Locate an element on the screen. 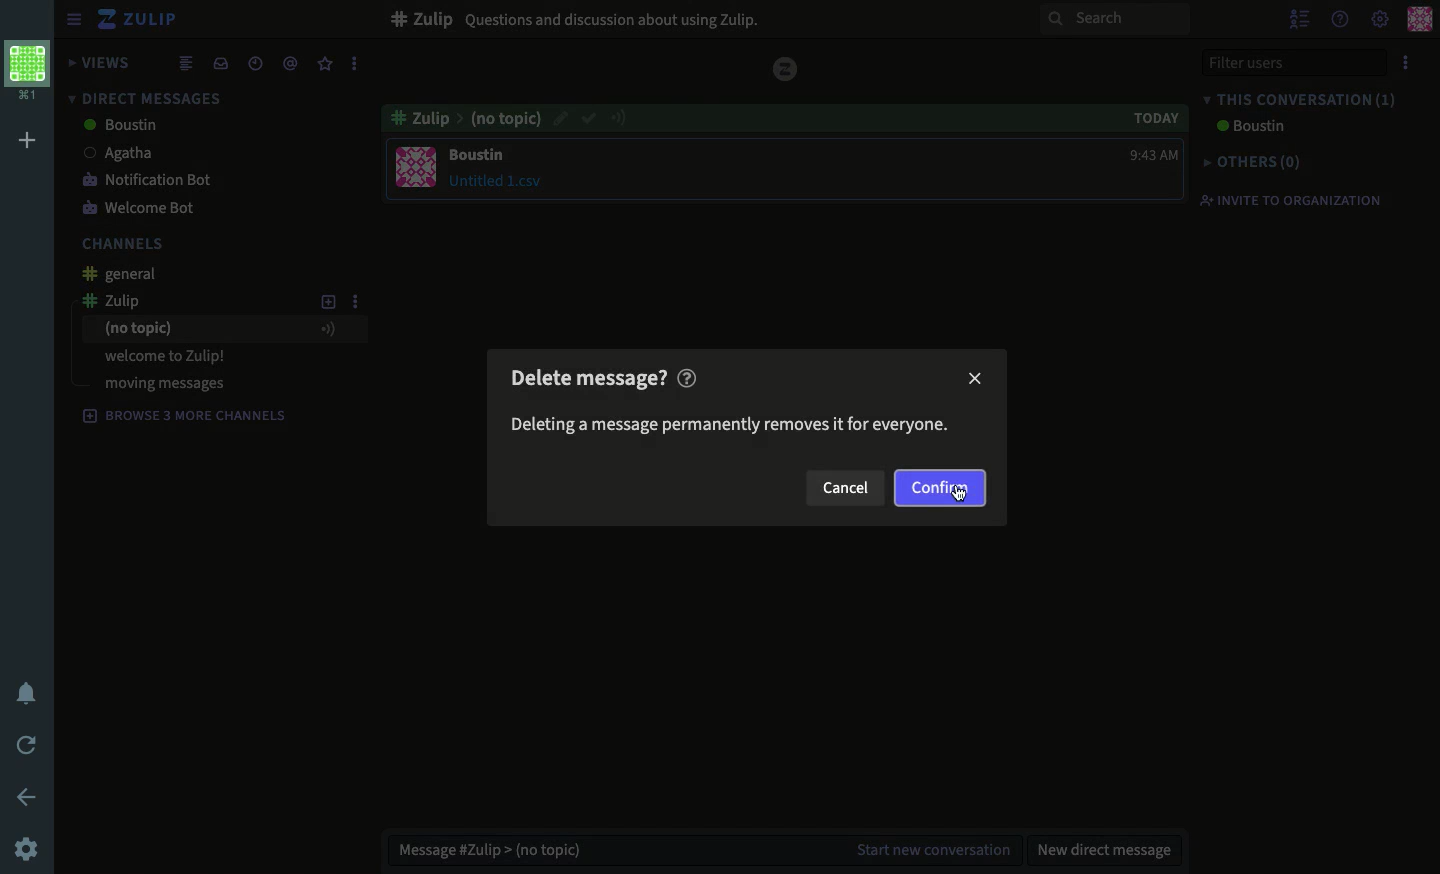 The width and height of the screenshot is (1440, 874). close is located at coordinates (977, 378).